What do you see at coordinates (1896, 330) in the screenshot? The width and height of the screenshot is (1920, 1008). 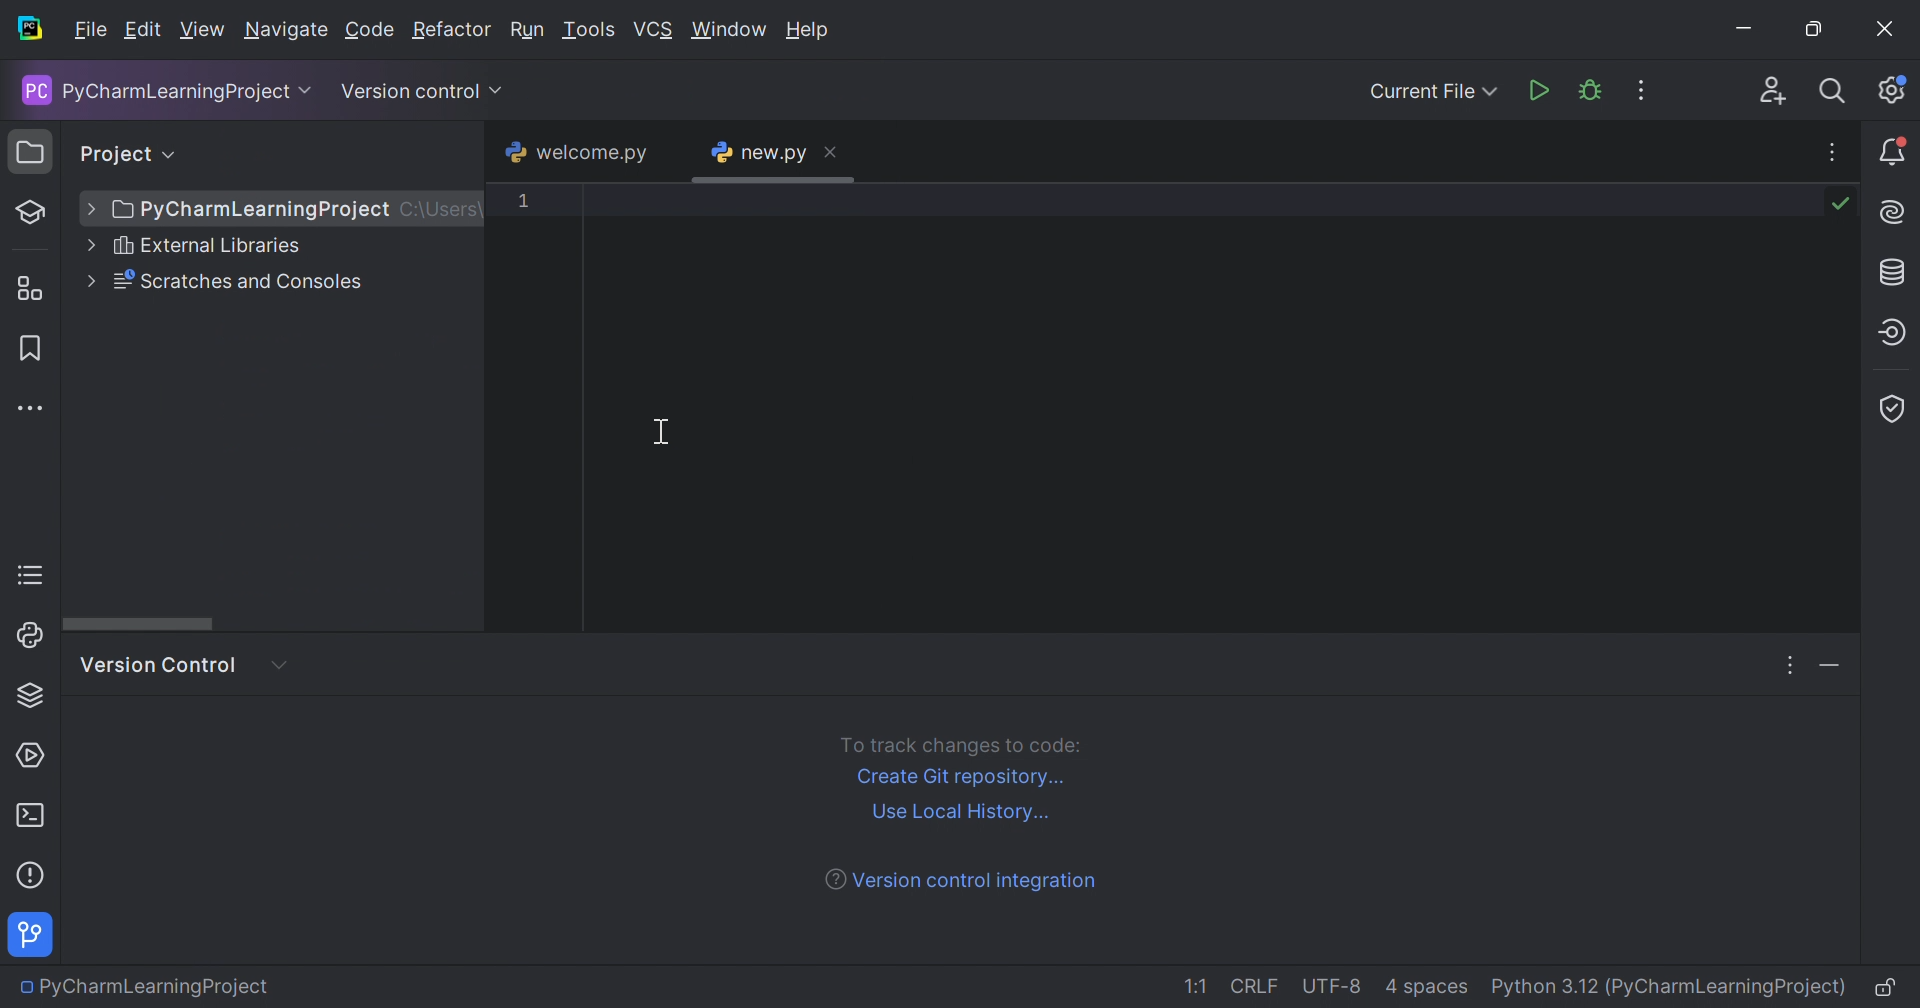 I see `Endpoints` at bounding box center [1896, 330].